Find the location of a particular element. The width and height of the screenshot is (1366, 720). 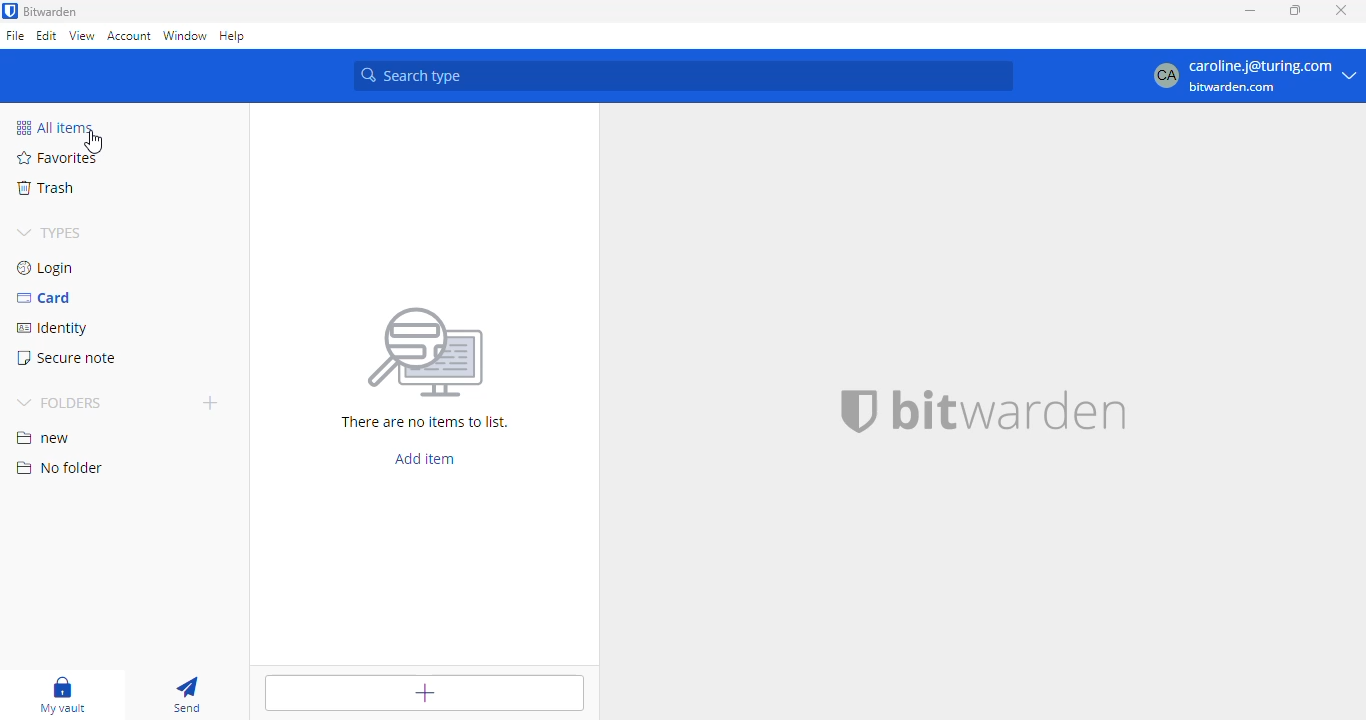

my vault is located at coordinates (64, 693).